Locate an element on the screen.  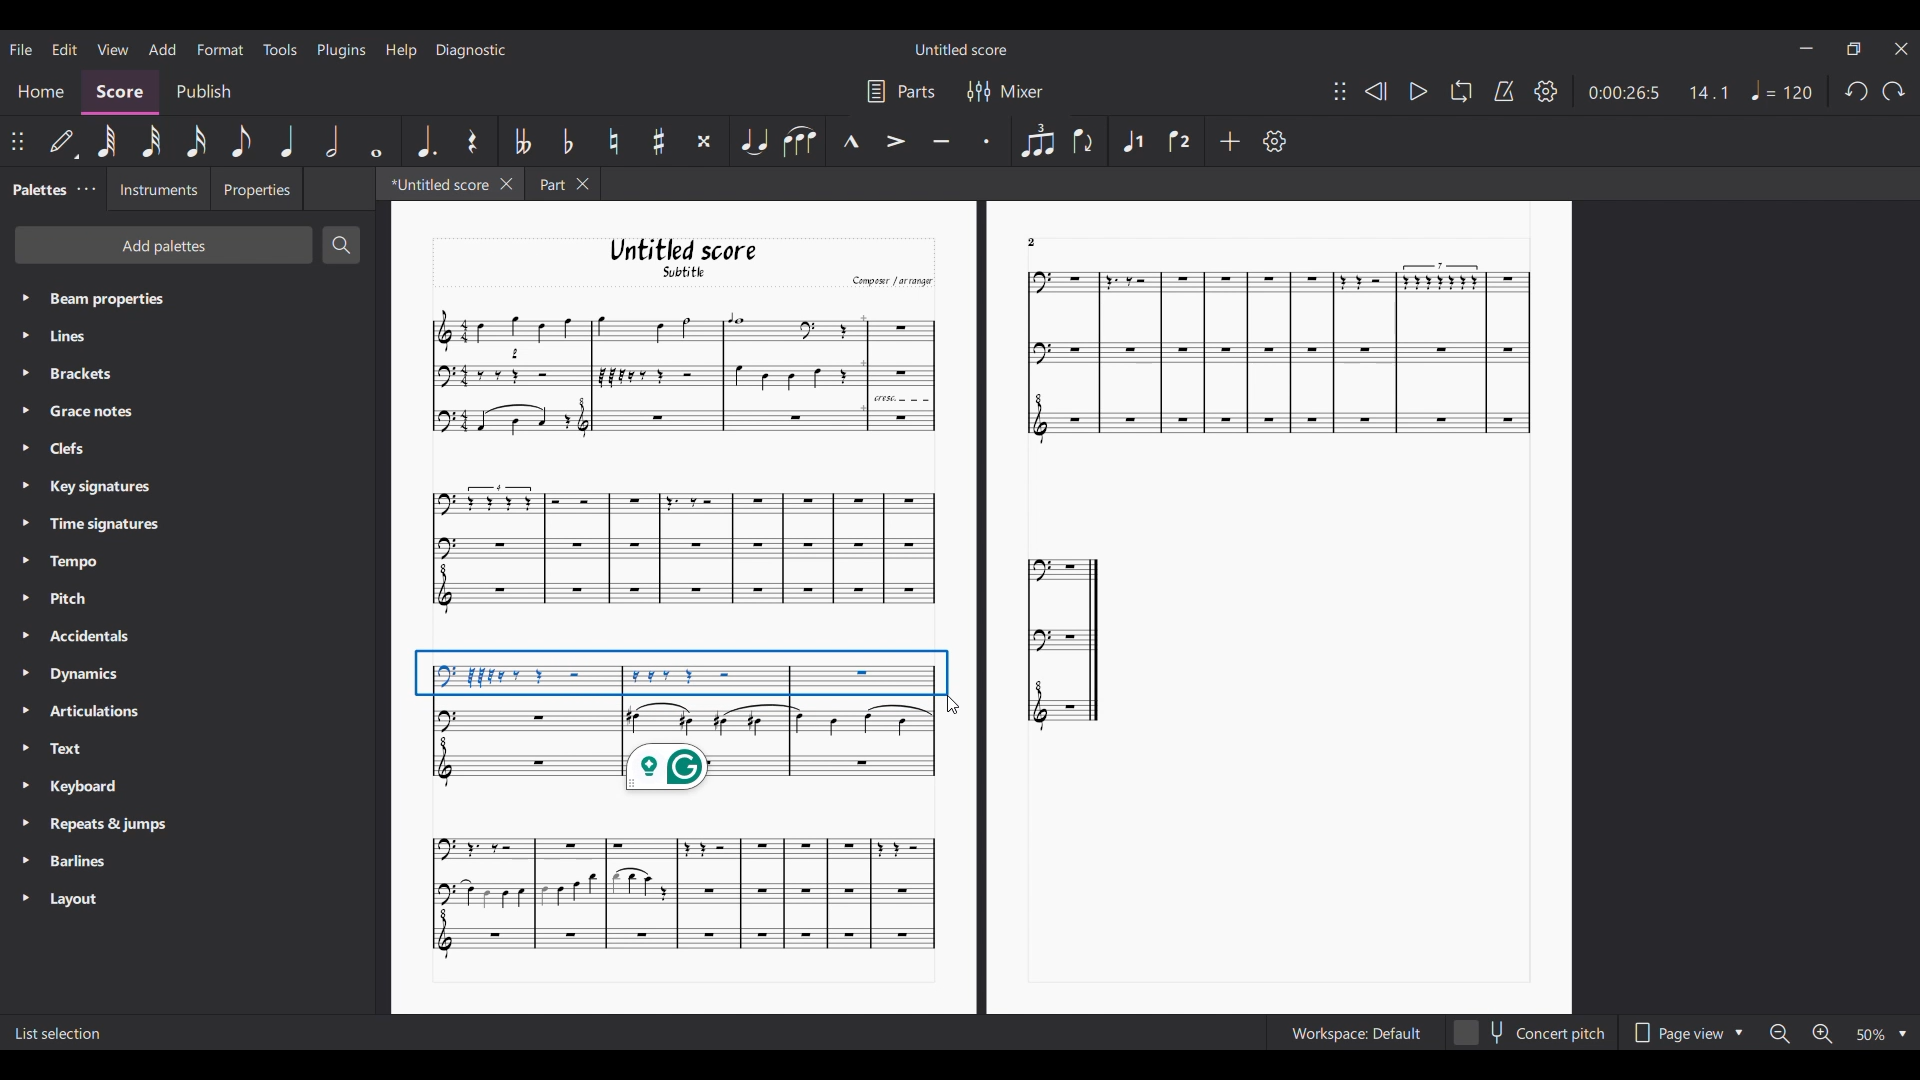
Add menu is located at coordinates (161, 48).